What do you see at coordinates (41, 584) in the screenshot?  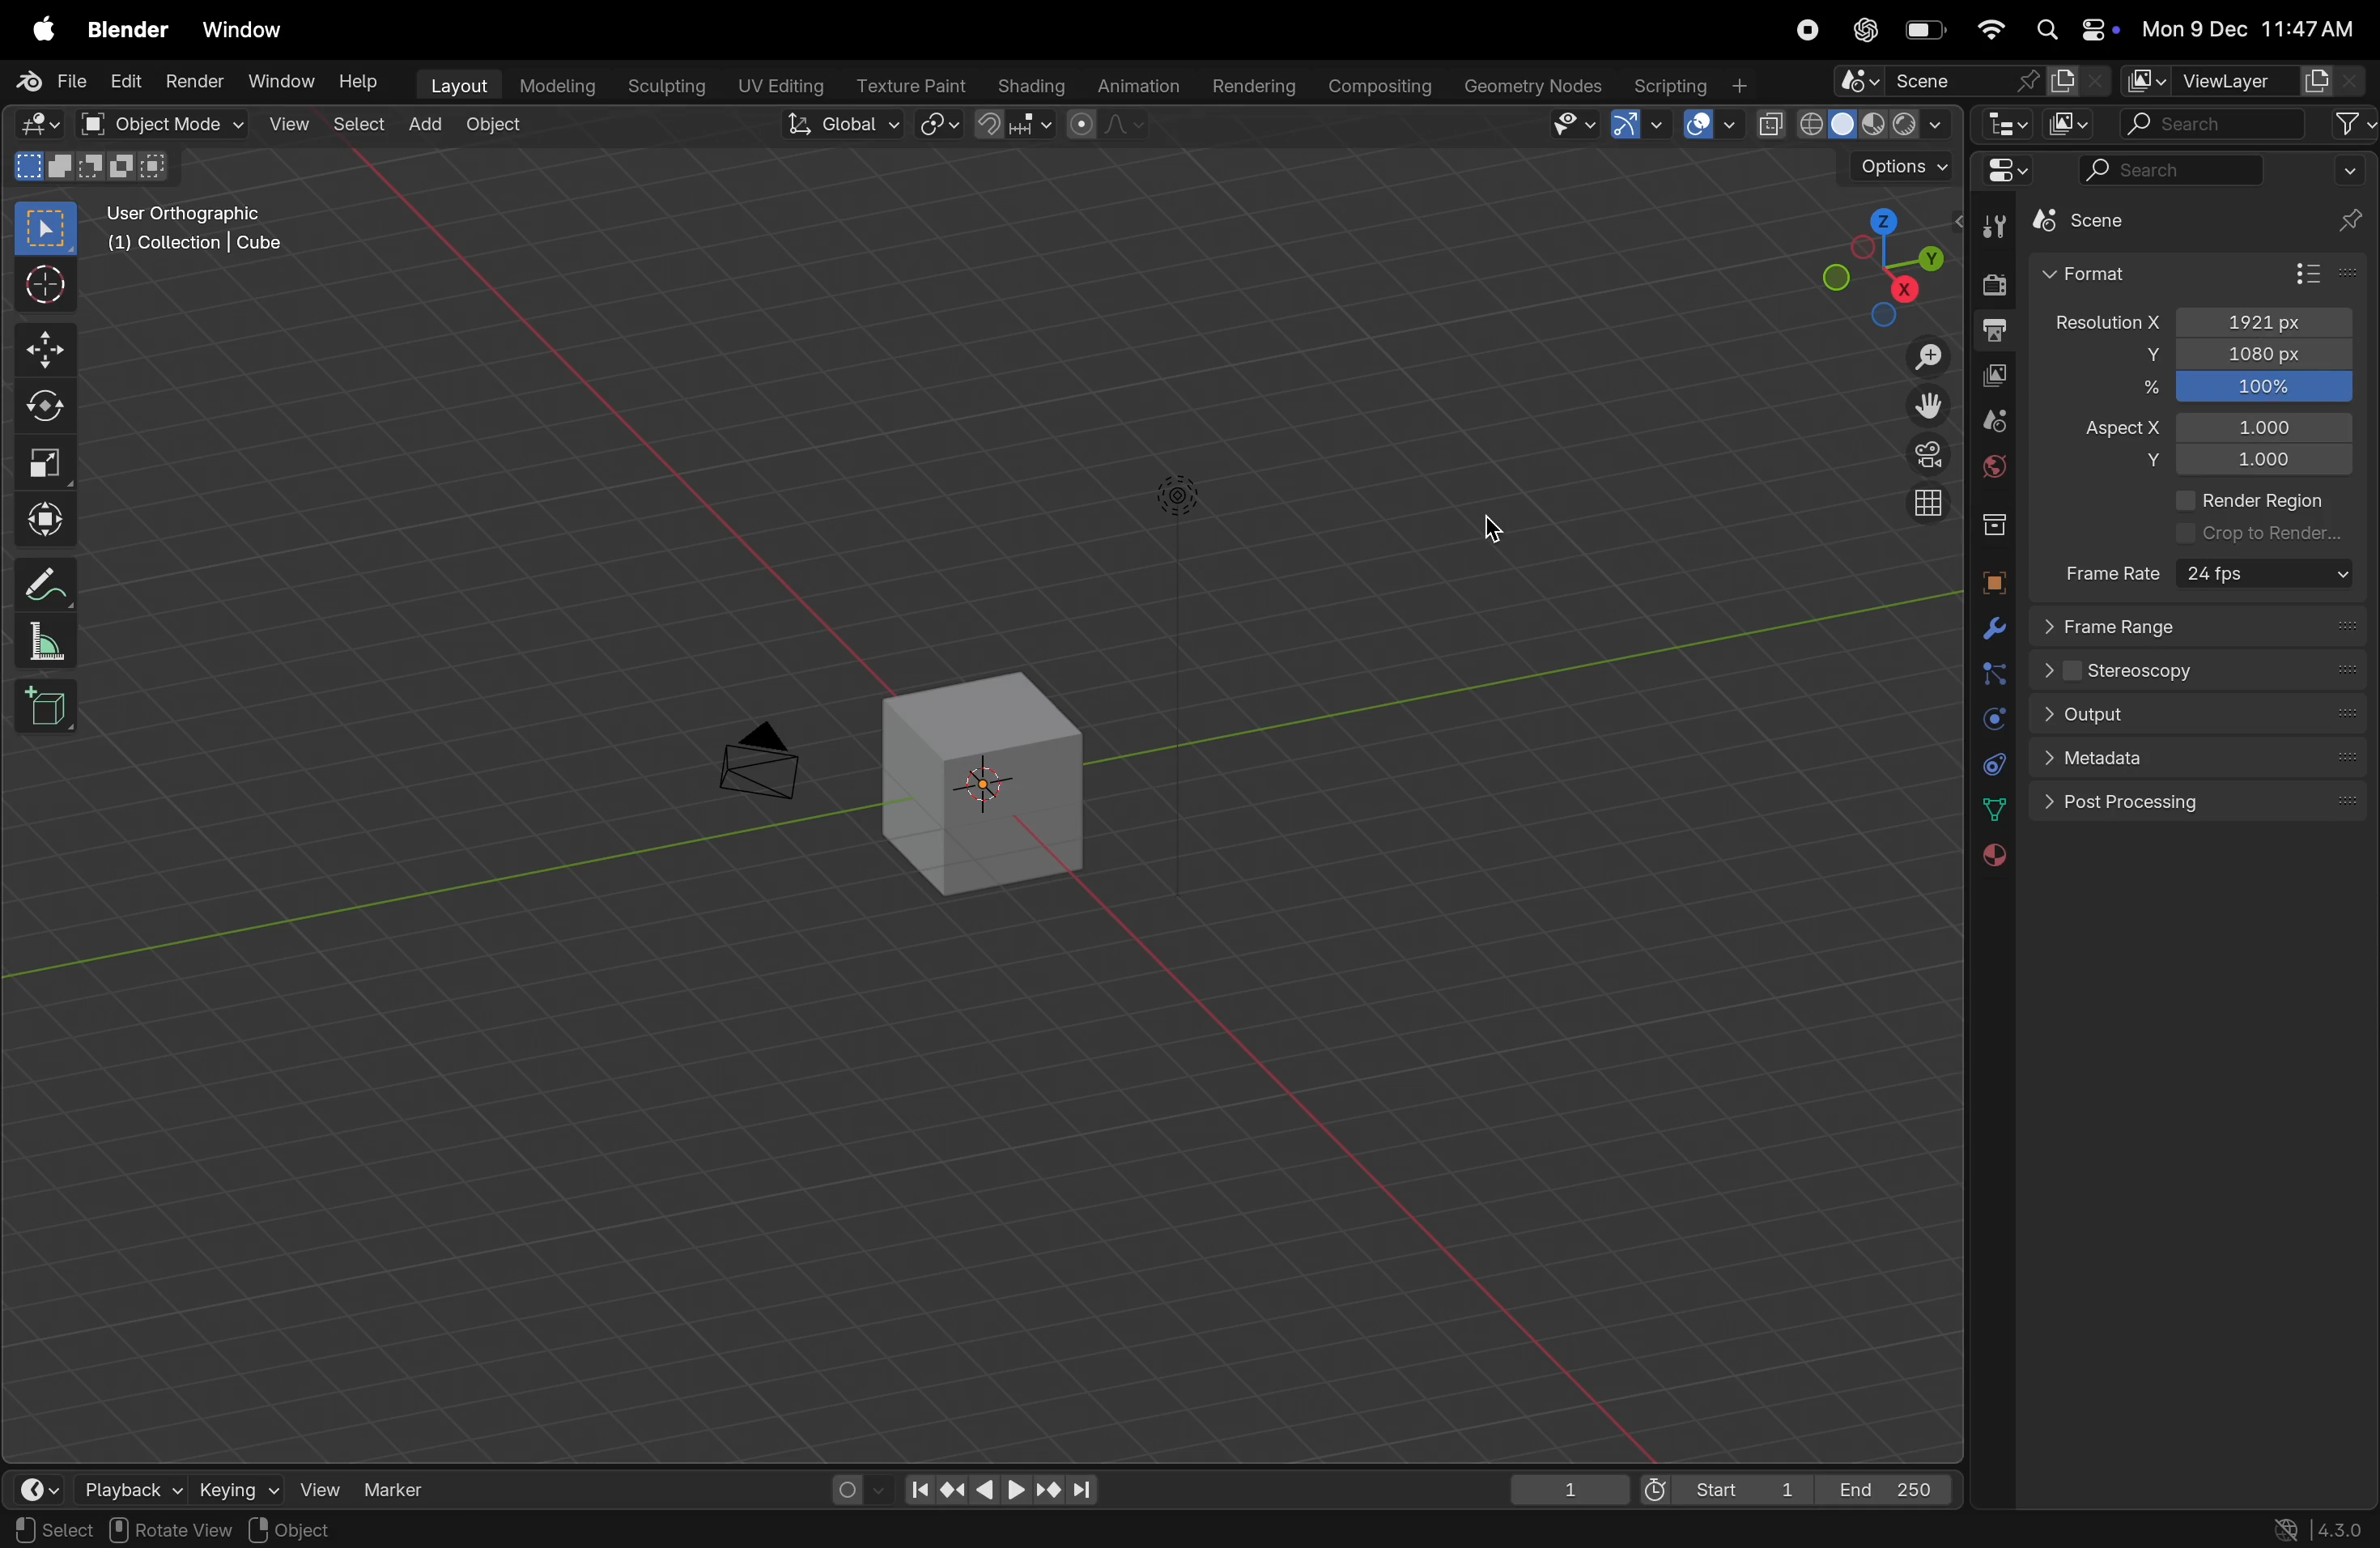 I see `annotate` at bounding box center [41, 584].